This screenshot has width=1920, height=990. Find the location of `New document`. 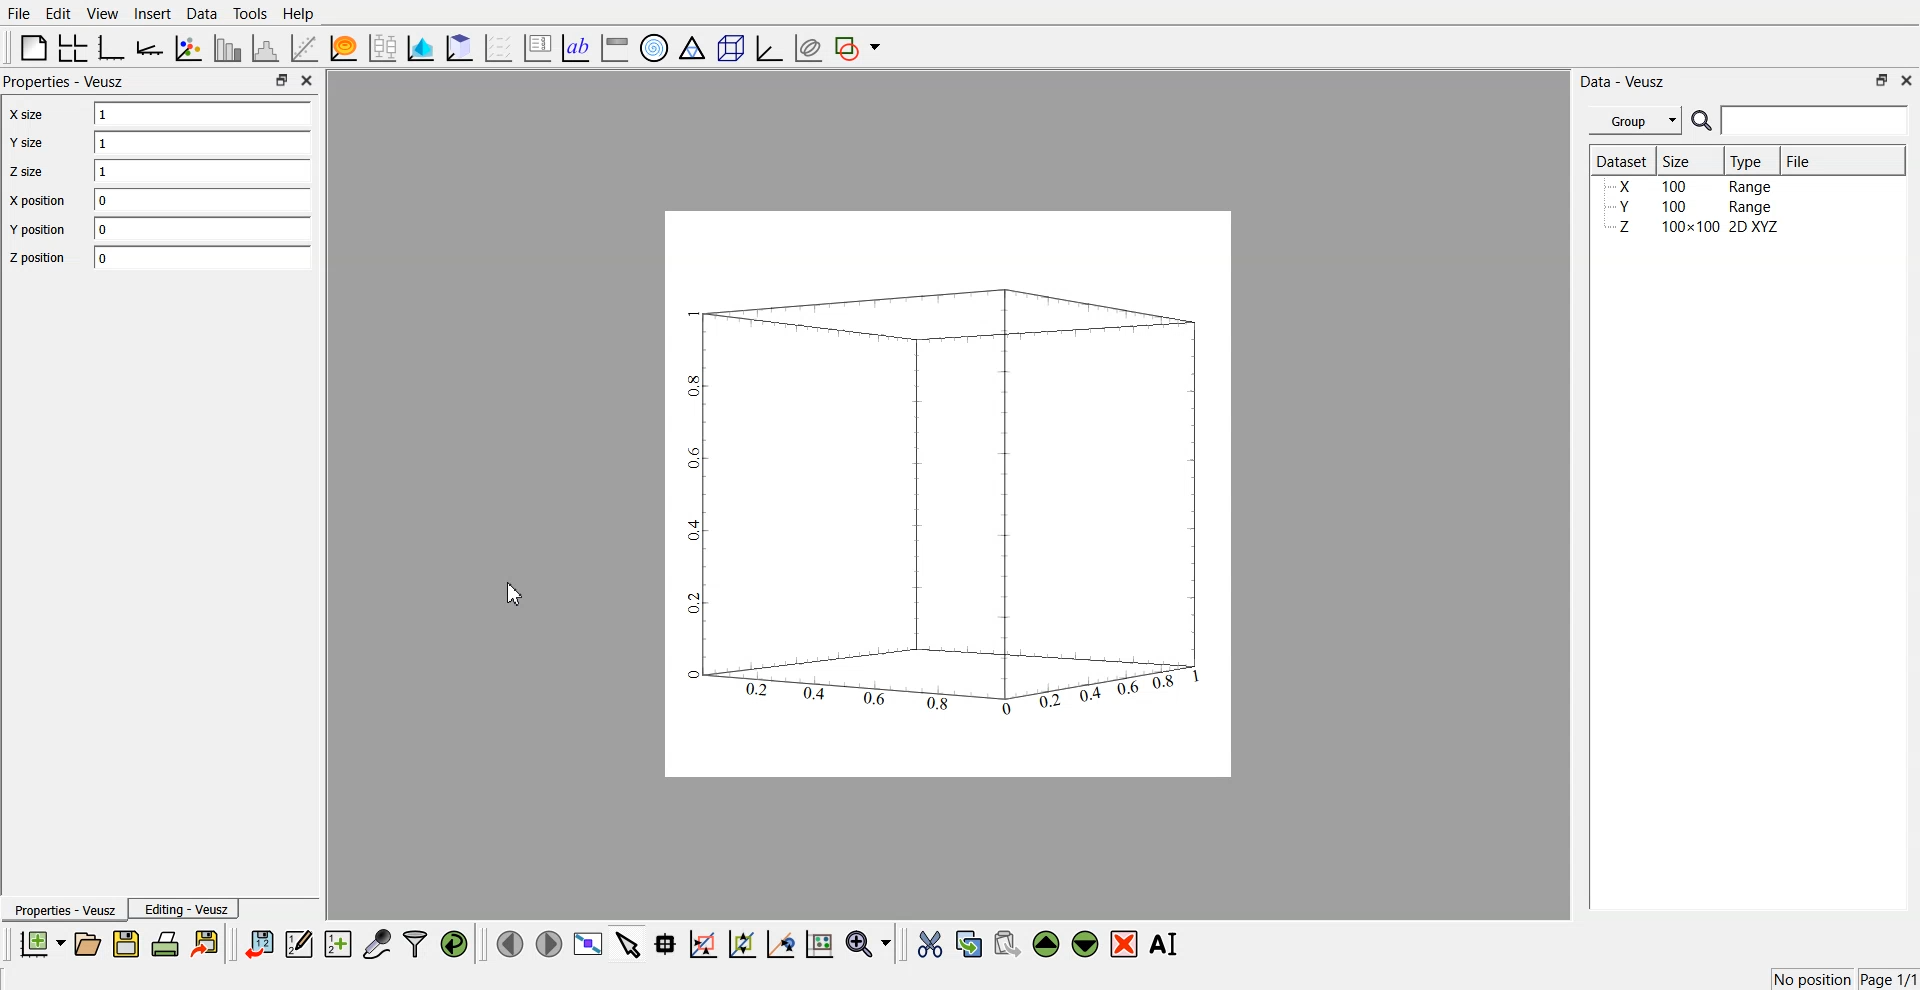

New document is located at coordinates (41, 943).